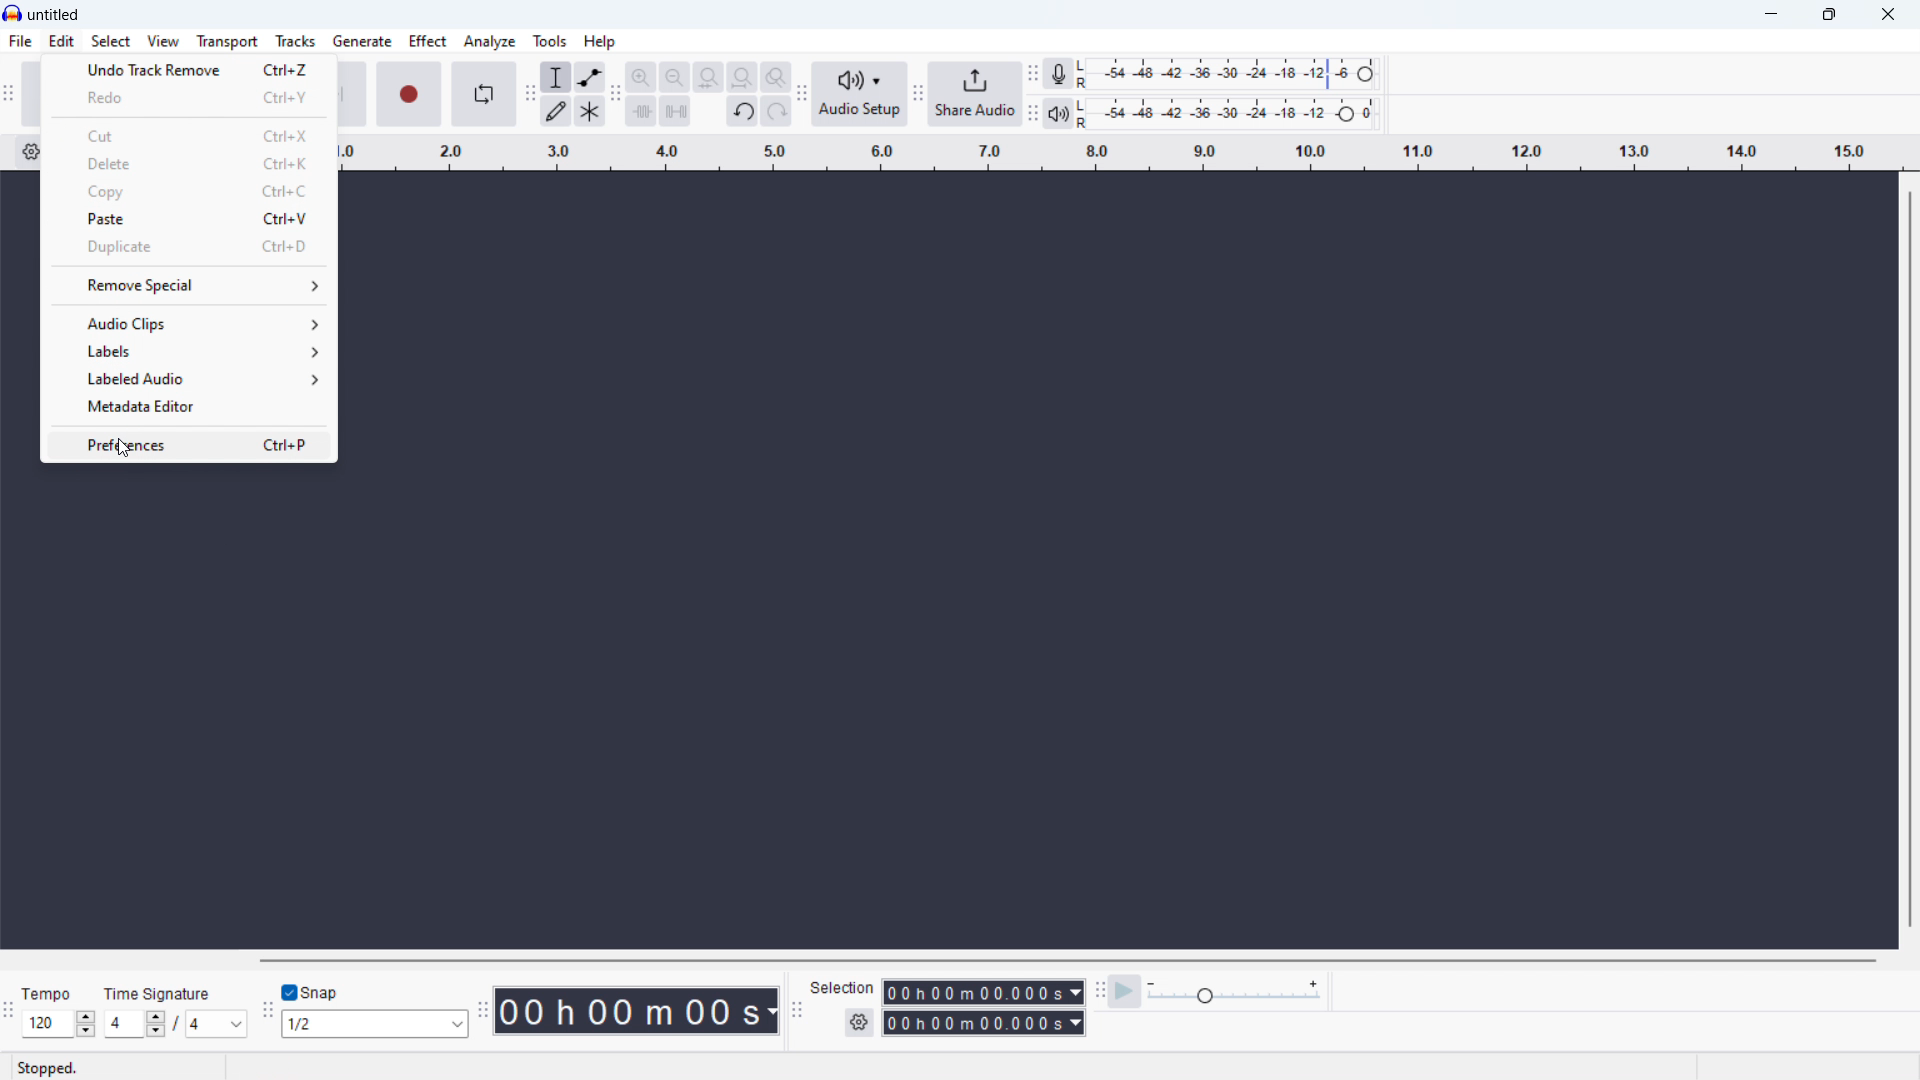 This screenshot has height=1080, width=1920. What do you see at coordinates (556, 111) in the screenshot?
I see `draw tool` at bounding box center [556, 111].